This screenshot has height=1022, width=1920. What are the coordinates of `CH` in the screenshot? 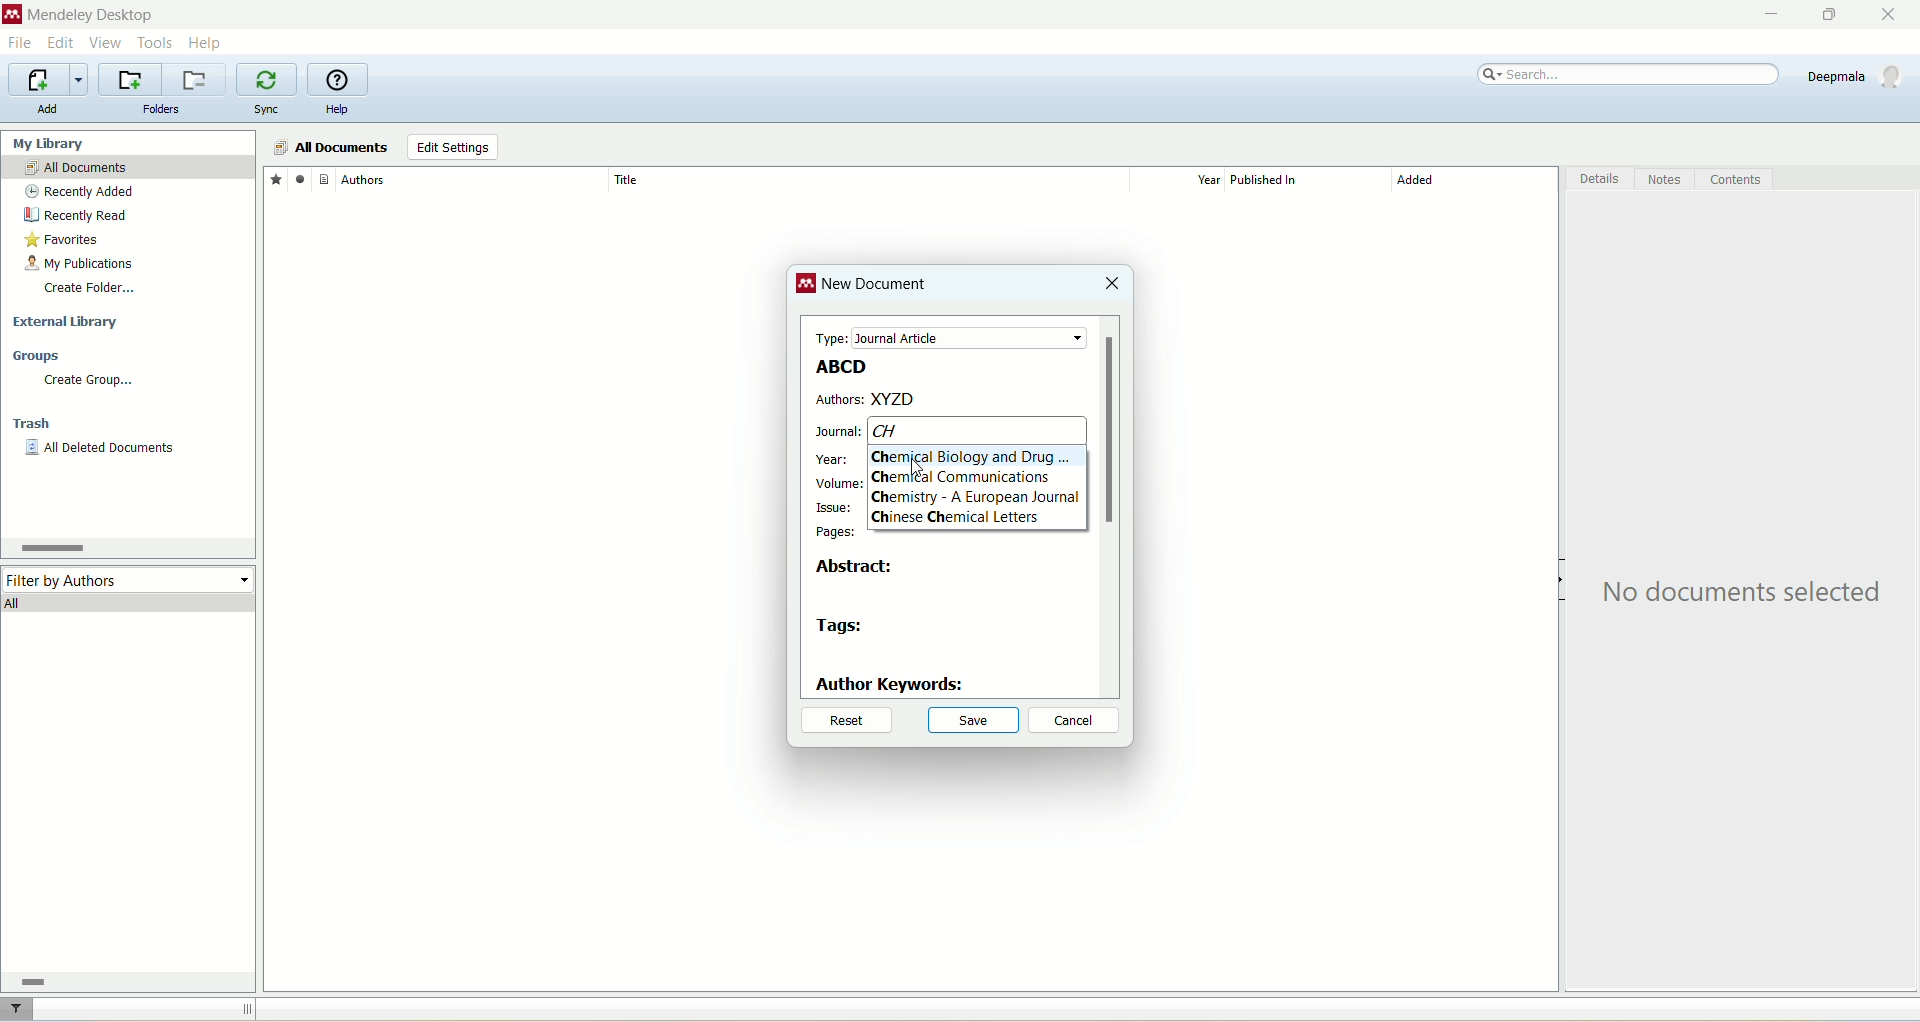 It's located at (969, 431).